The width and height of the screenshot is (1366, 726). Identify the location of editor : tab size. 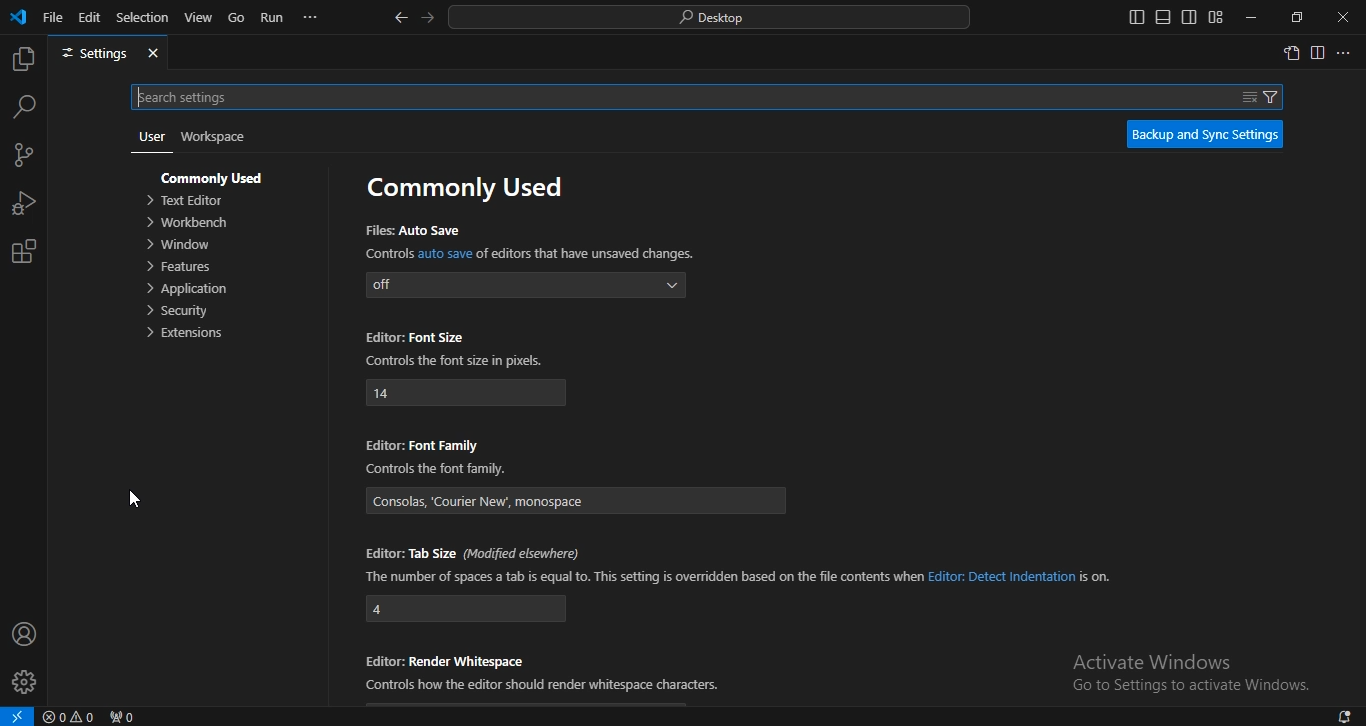
(469, 554).